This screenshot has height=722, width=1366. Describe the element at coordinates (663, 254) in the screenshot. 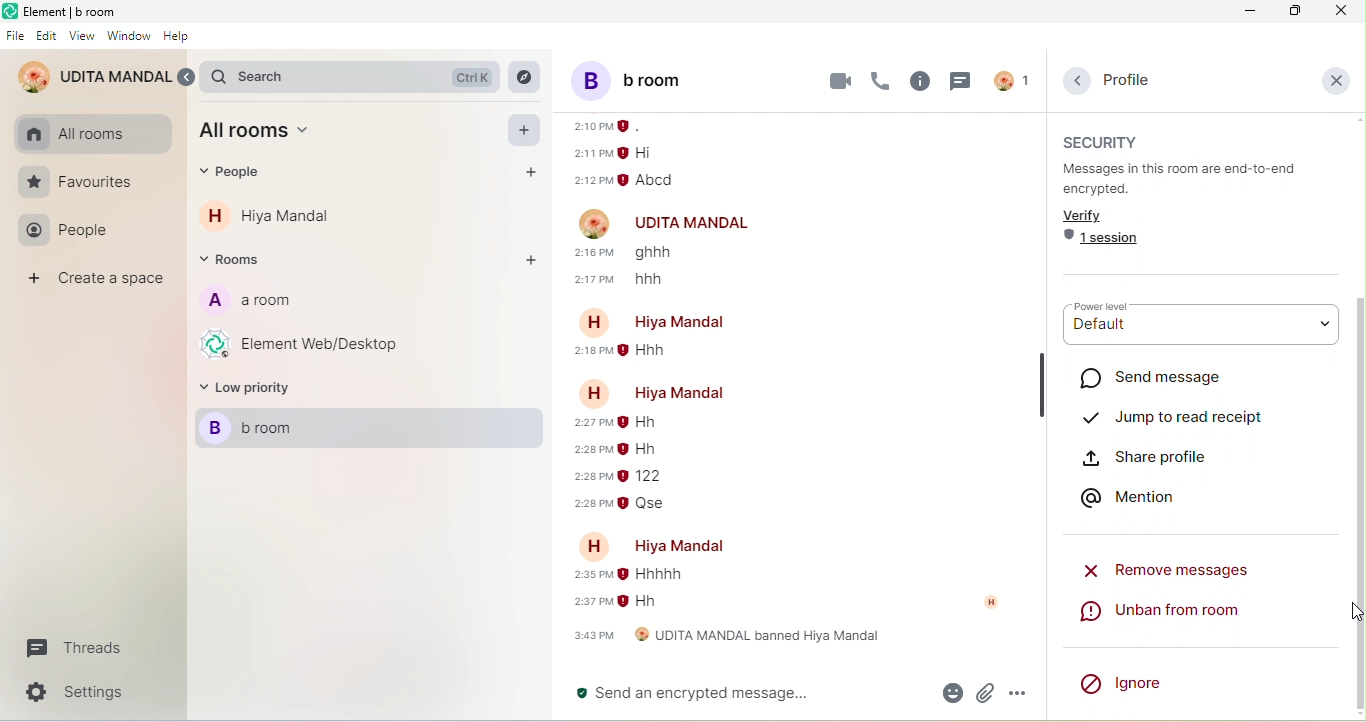

I see `ghhh-older message from udita` at that location.